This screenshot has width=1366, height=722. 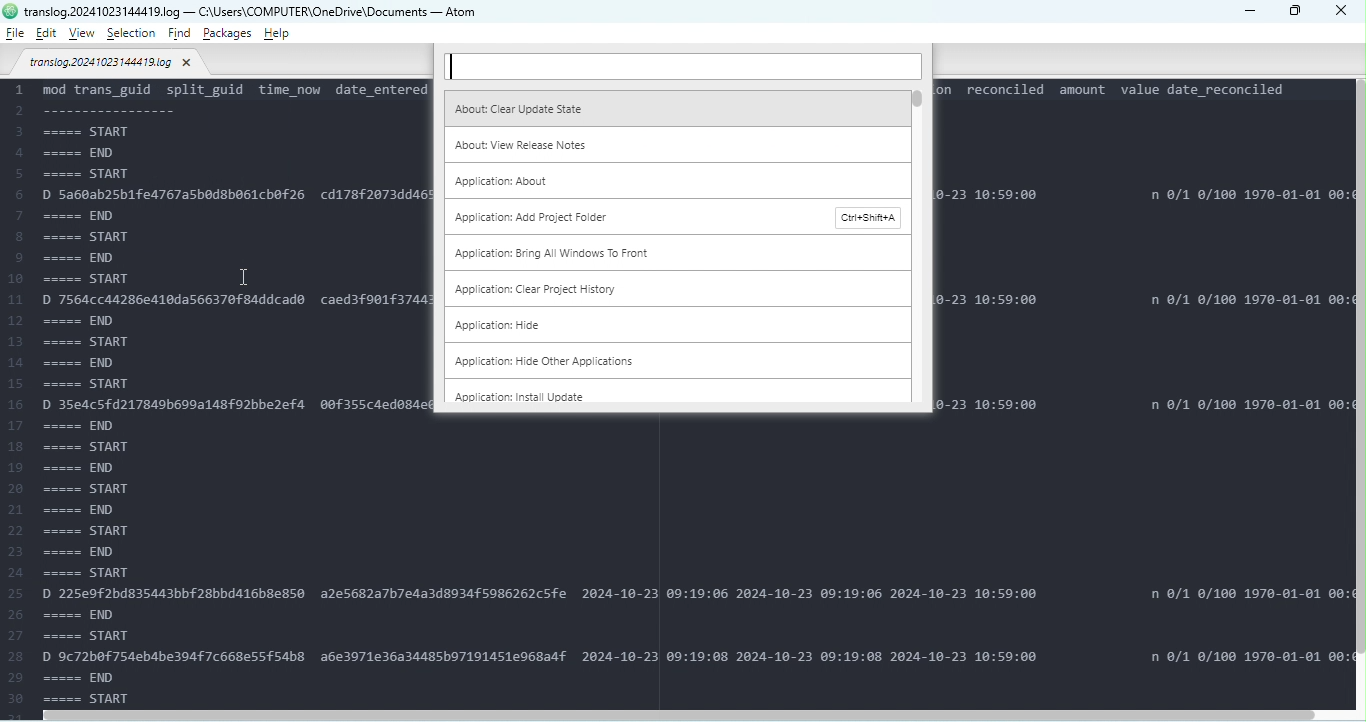 I want to click on File content - The code appears to be related to data entries or logs, possibly from a database or system process. It includes elements like:  START/END: Markers indicating the beginning and end of a data record. GUIDs (Globally Unique Identifiers): Long strings of characters that uniquely identify each record. Timestamps: Dates and times associated with the records, such as 2024-10-23 09:14:29. Counters/Indexes: Values like "n 0/1 100" or "0/1 100", which might indicate record numbers or positions. Date Codes: Such as 1970-01-01 00, which might represent default or initial dates. , so click(x=889, y=561).